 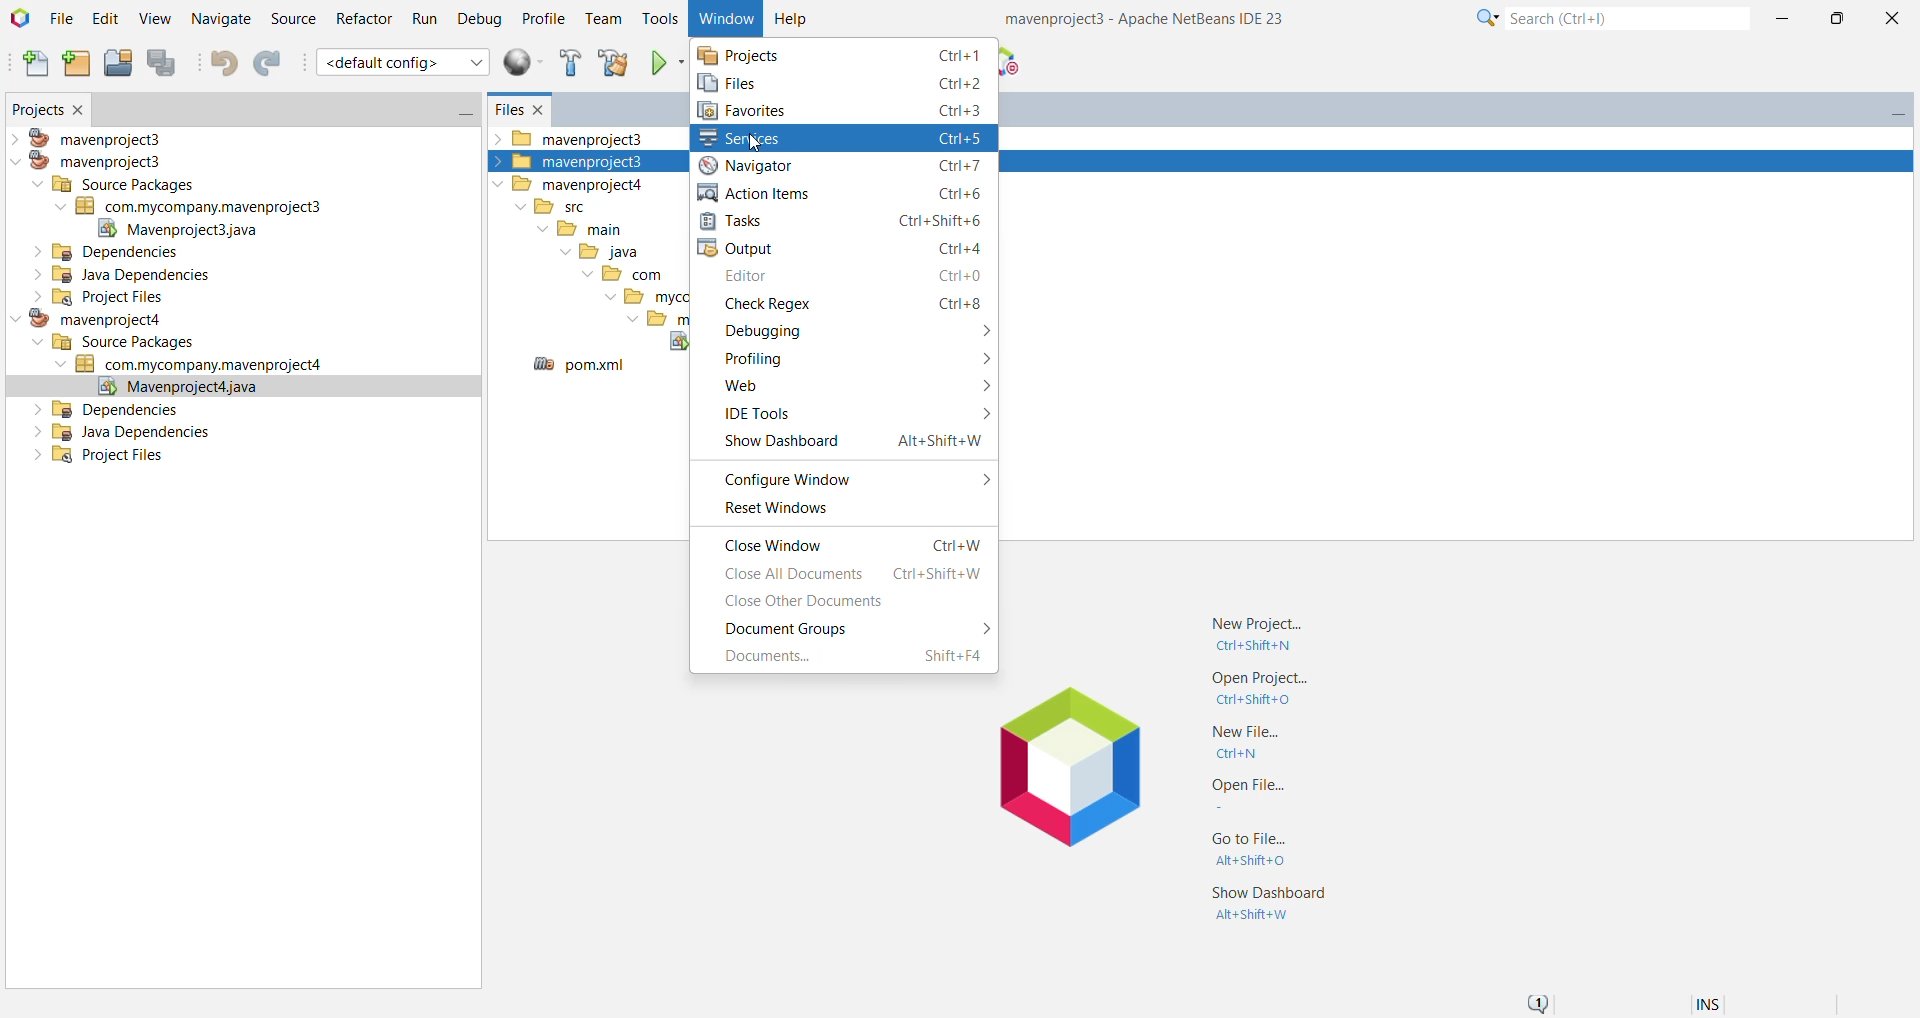 What do you see at coordinates (575, 138) in the screenshot?
I see `mavenproject3` at bounding box center [575, 138].